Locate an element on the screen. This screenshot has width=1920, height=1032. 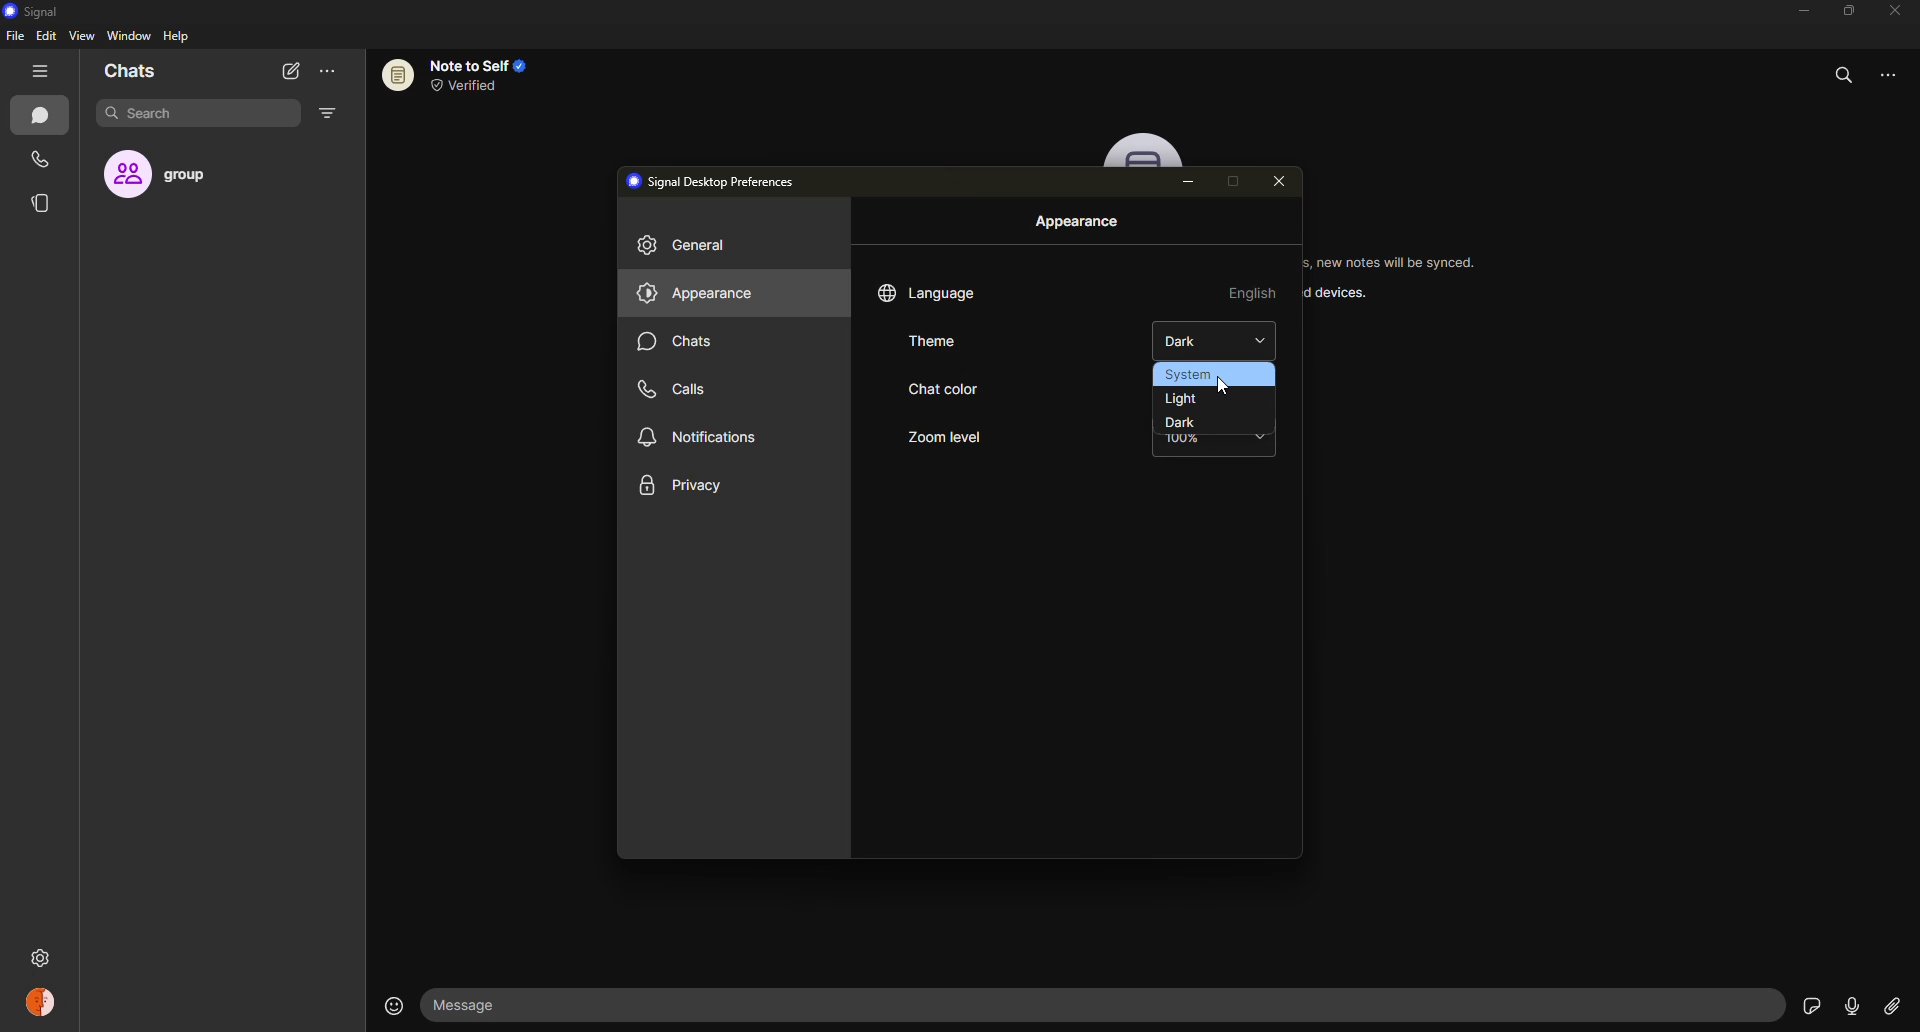
more is located at coordinates (1897, 71).